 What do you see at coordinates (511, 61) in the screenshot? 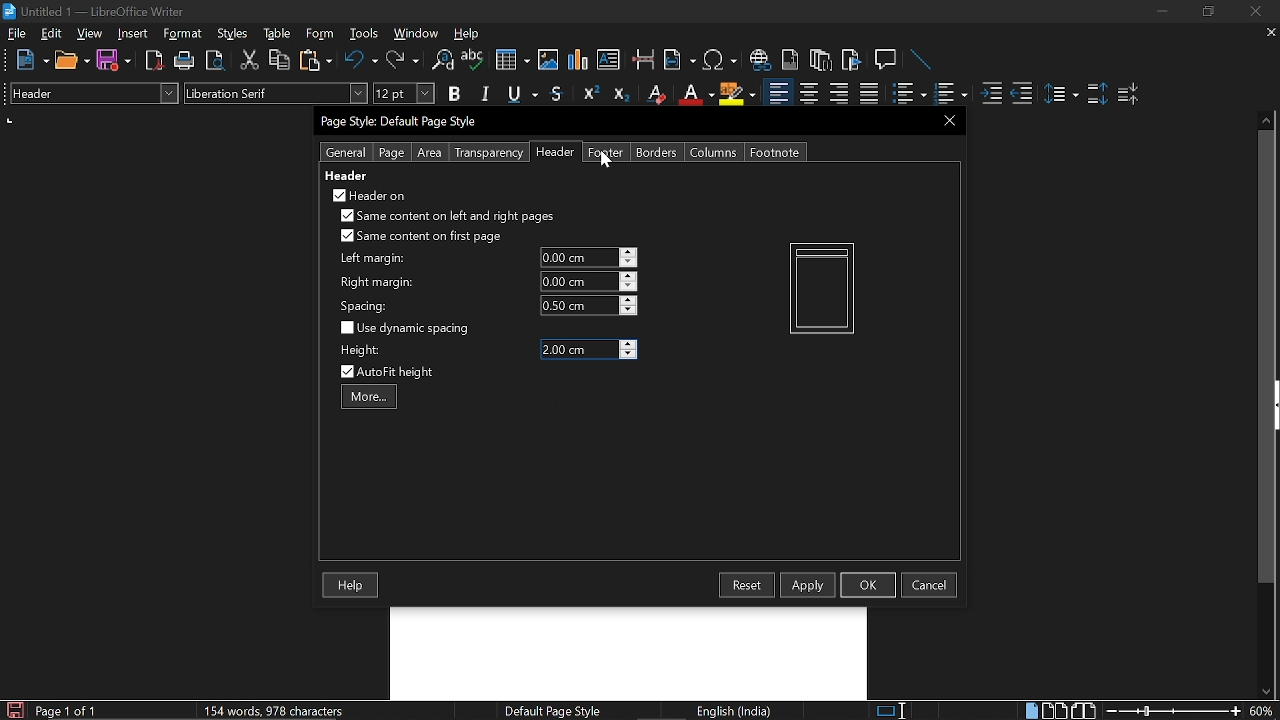
I see `Insert table` at bounding box center [511, 61].